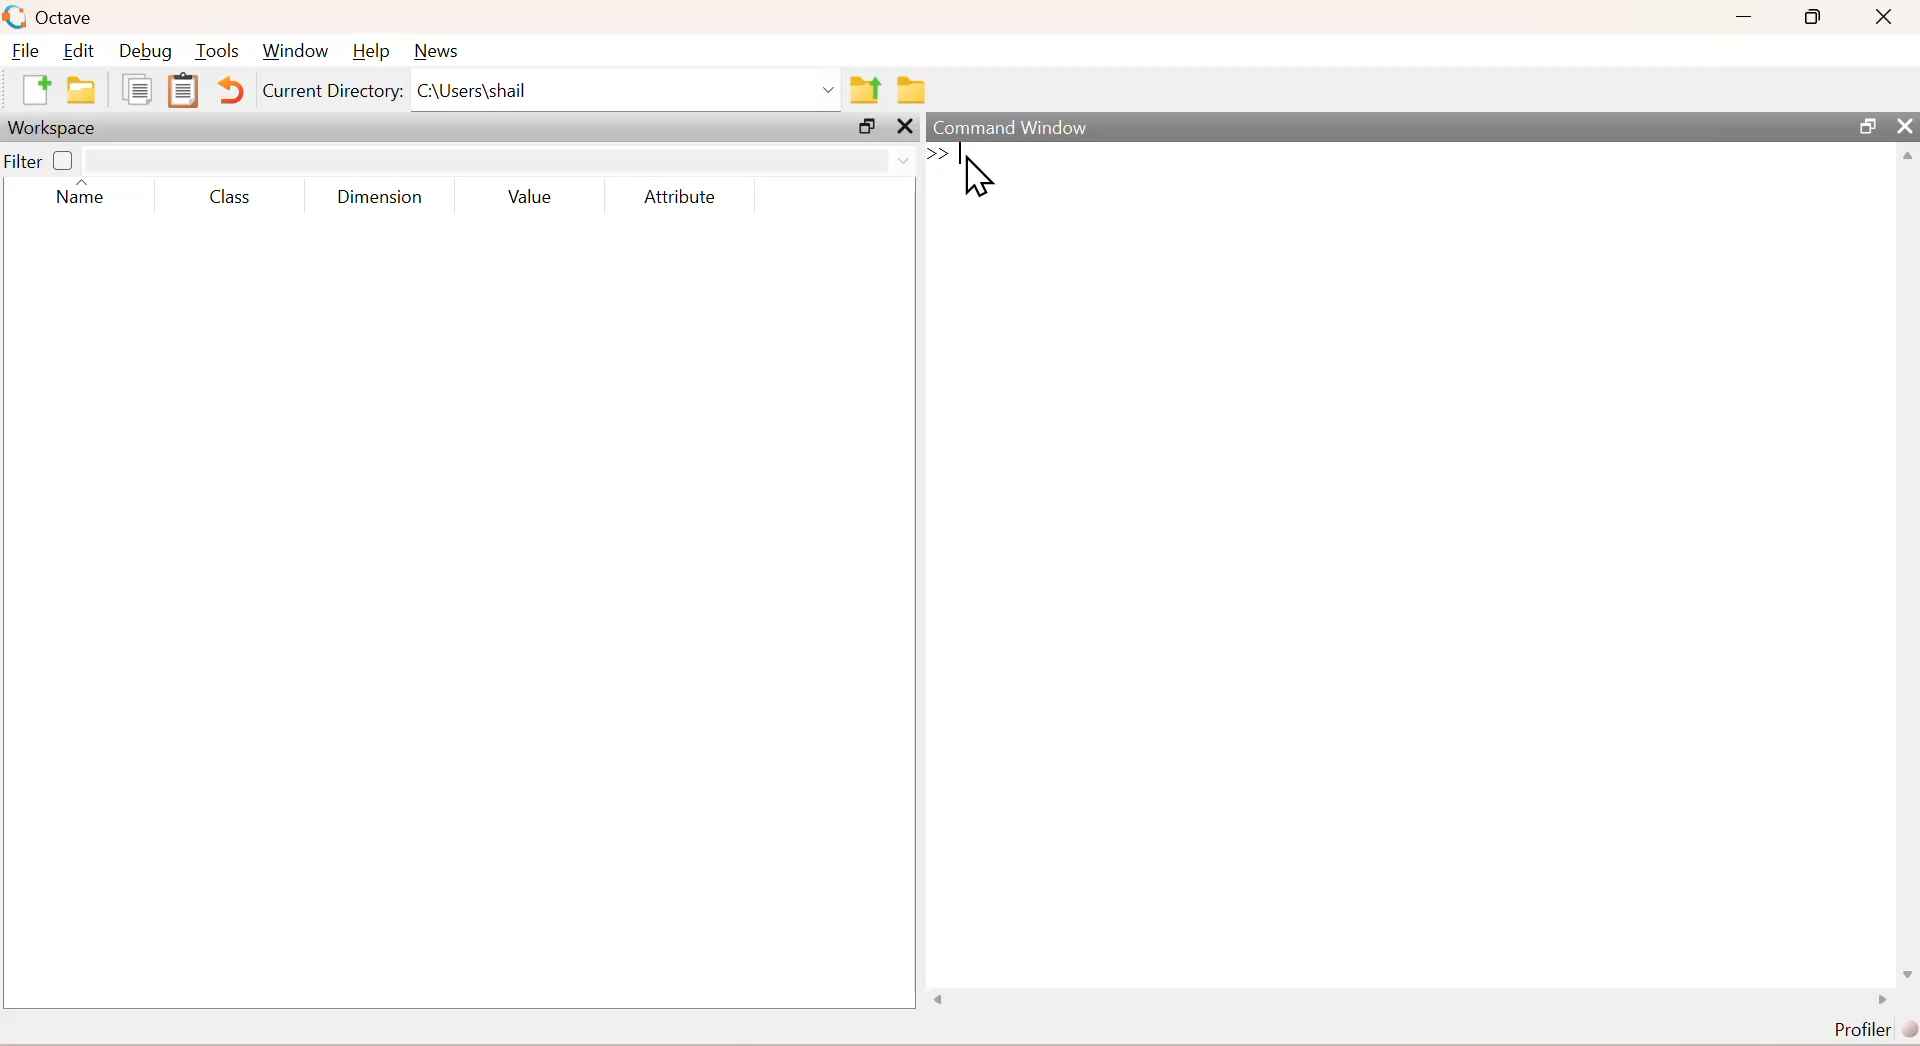  What do you see at coordinates (912, 87) in the screenshot?
I see `Browse directories` at bounding box center [912, 87].